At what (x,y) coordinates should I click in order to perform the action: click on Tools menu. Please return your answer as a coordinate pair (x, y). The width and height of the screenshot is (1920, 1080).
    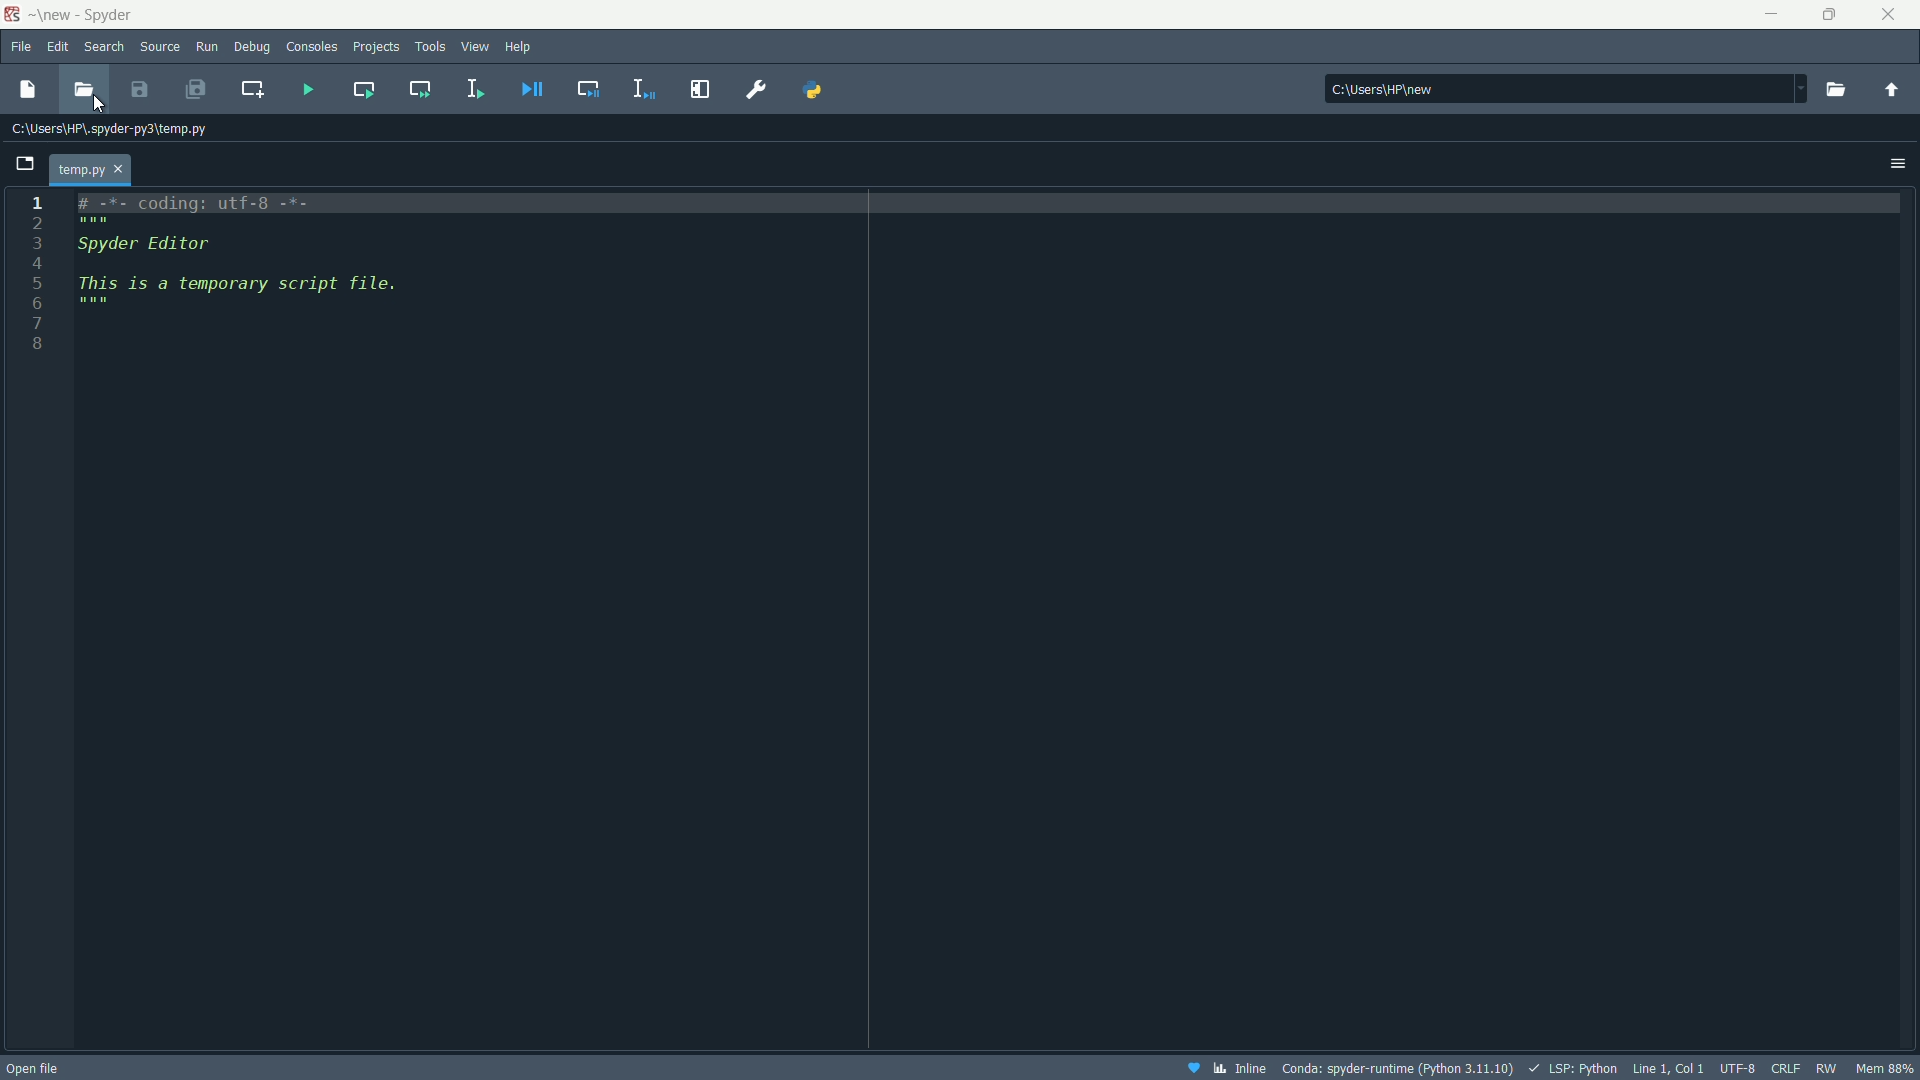
    Looking at the image, I should click on (431, 47).